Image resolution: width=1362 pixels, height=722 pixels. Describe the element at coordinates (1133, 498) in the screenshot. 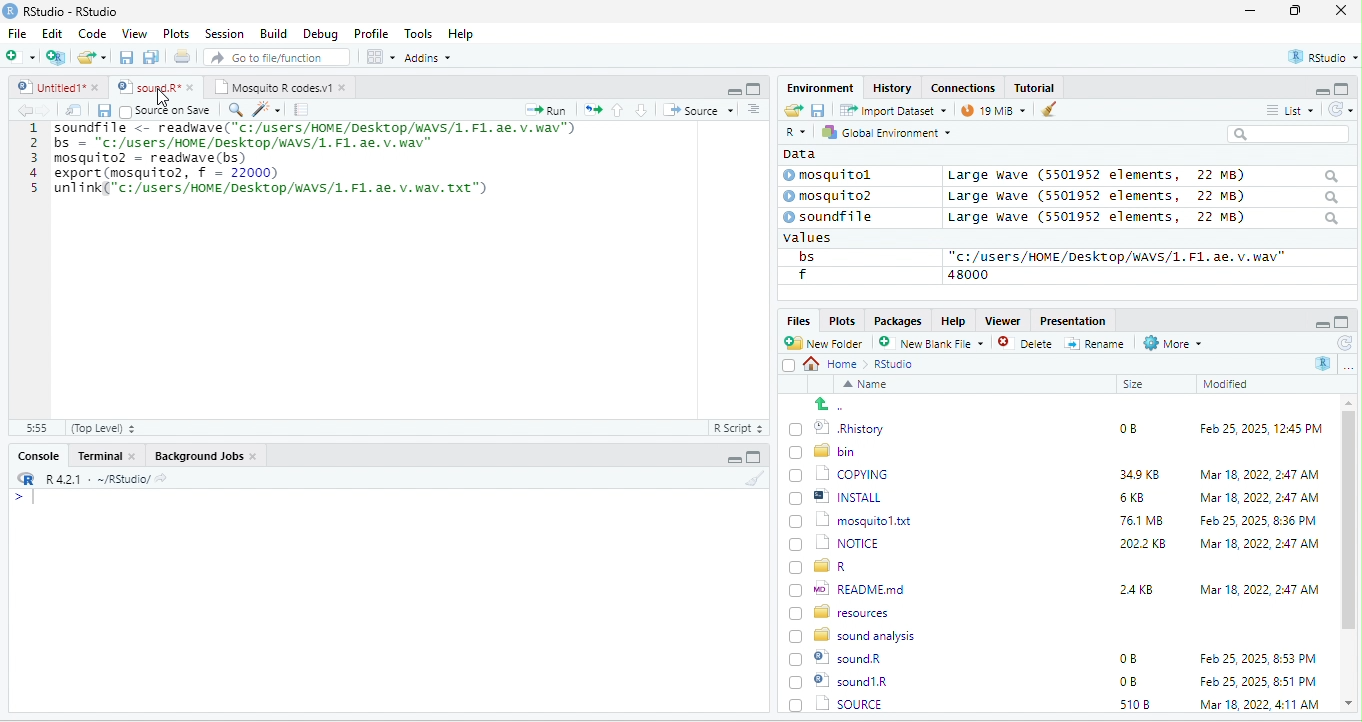

I see `6KB` at that location.